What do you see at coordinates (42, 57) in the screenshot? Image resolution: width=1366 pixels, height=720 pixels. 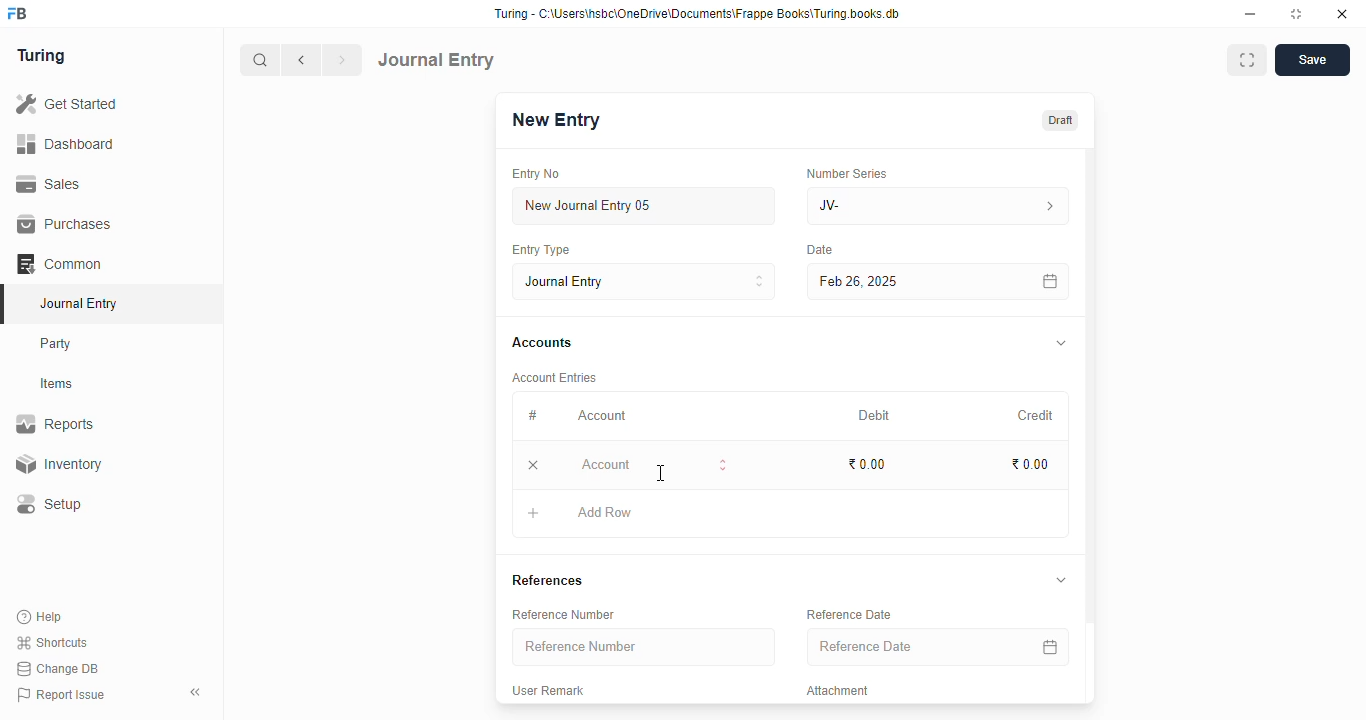 I see `turing` at bounding box center [42, 57].